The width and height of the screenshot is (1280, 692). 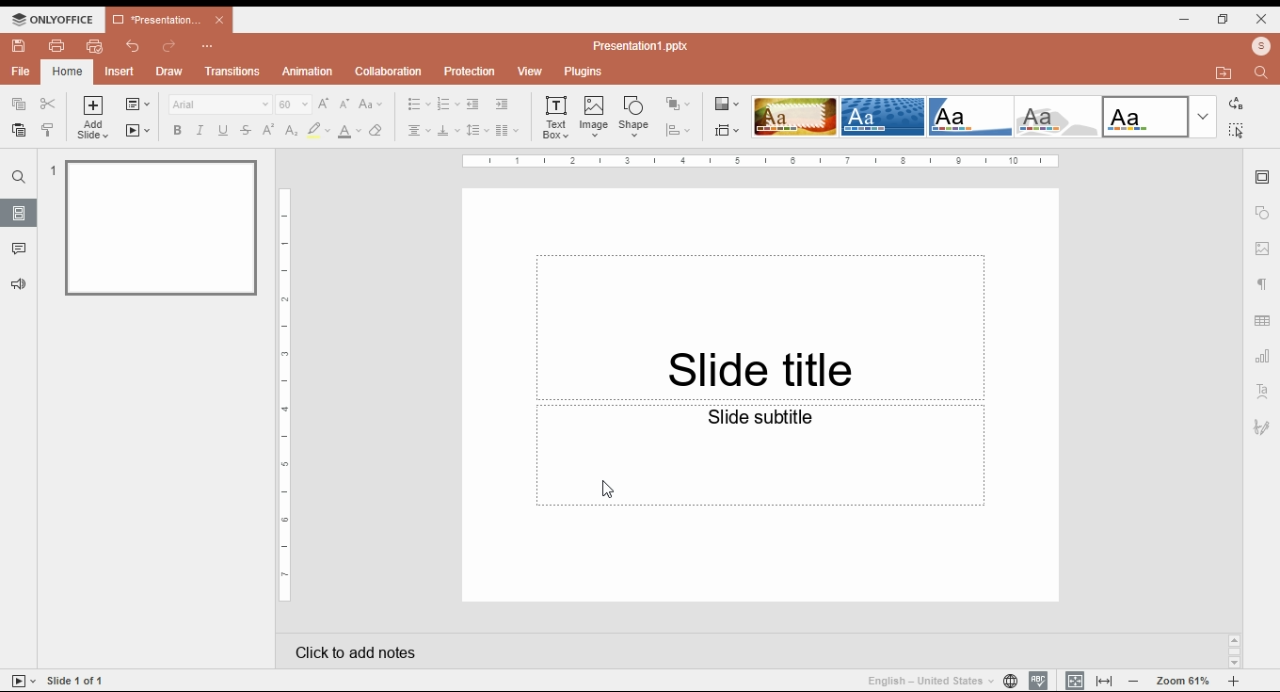 What do you see at coordinates (120, 72) in the screenshot?
I see `insert` at bounding box center [120, 72].